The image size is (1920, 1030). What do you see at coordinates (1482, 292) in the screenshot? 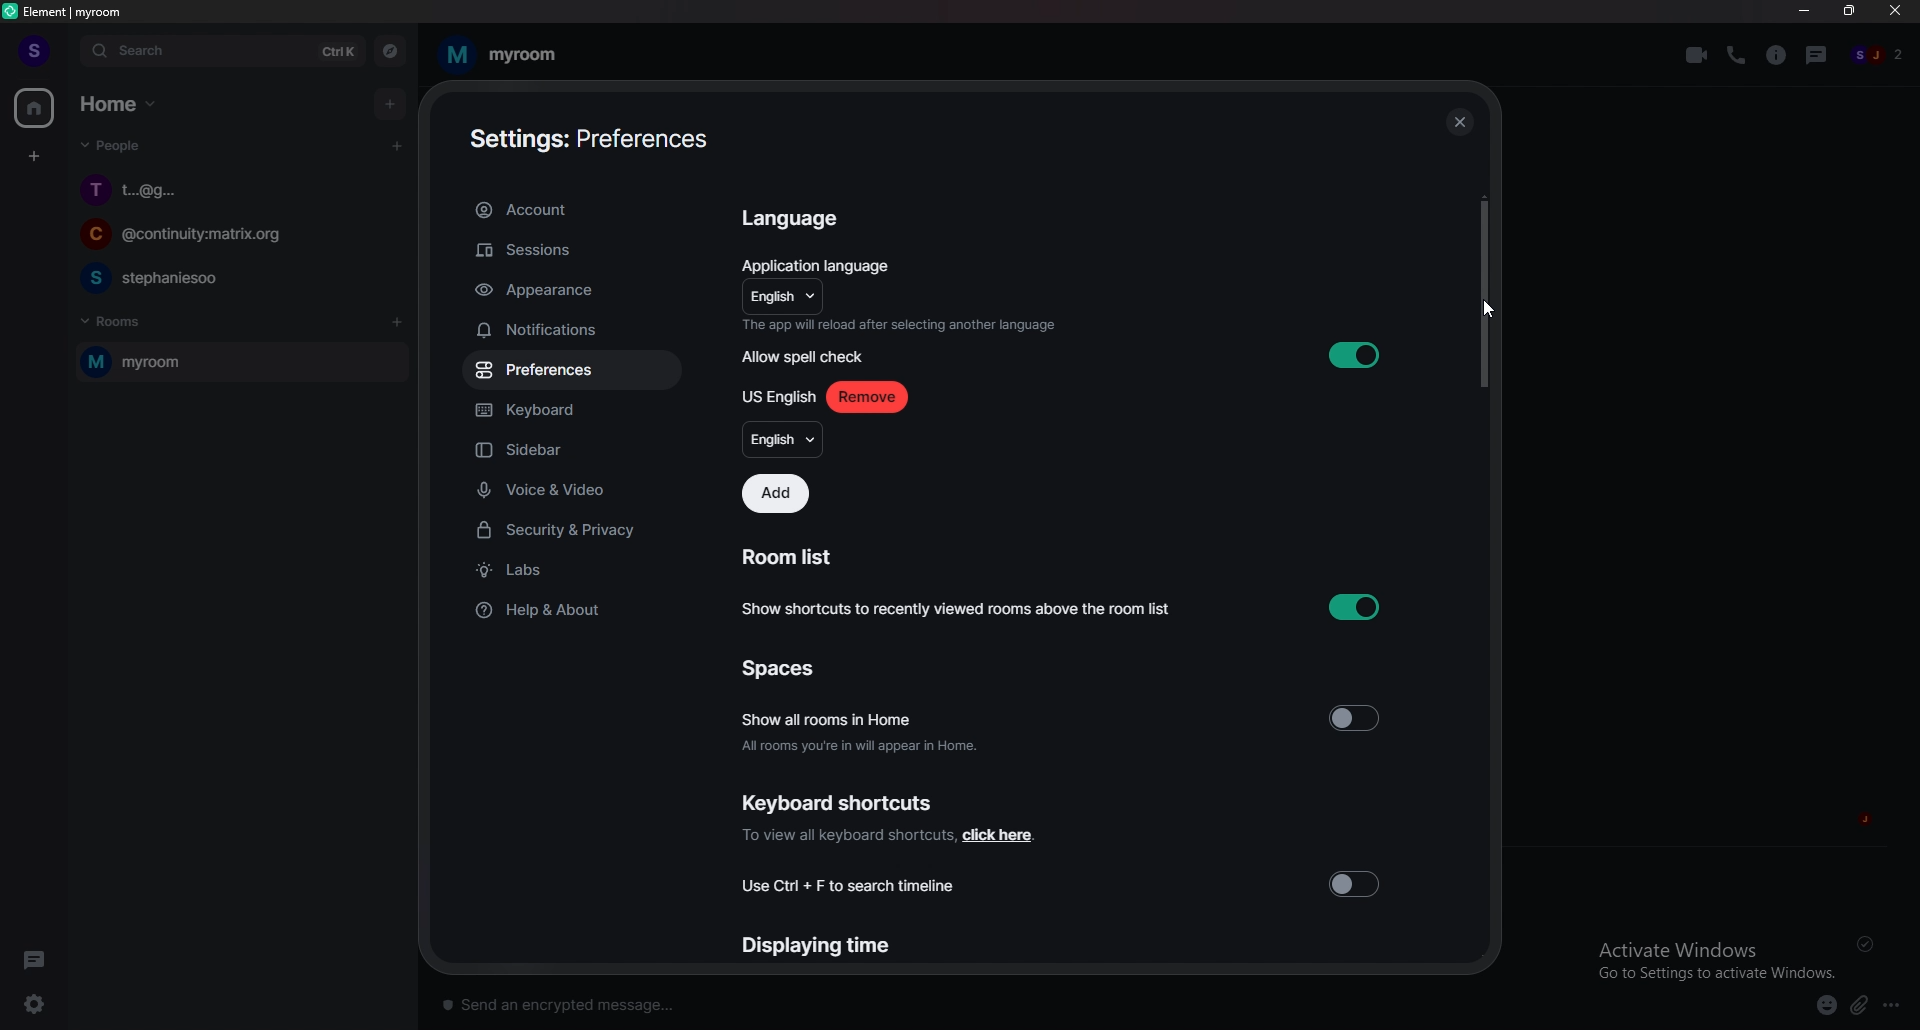
I see `scroll bar` at bounding box center [1482, 292].